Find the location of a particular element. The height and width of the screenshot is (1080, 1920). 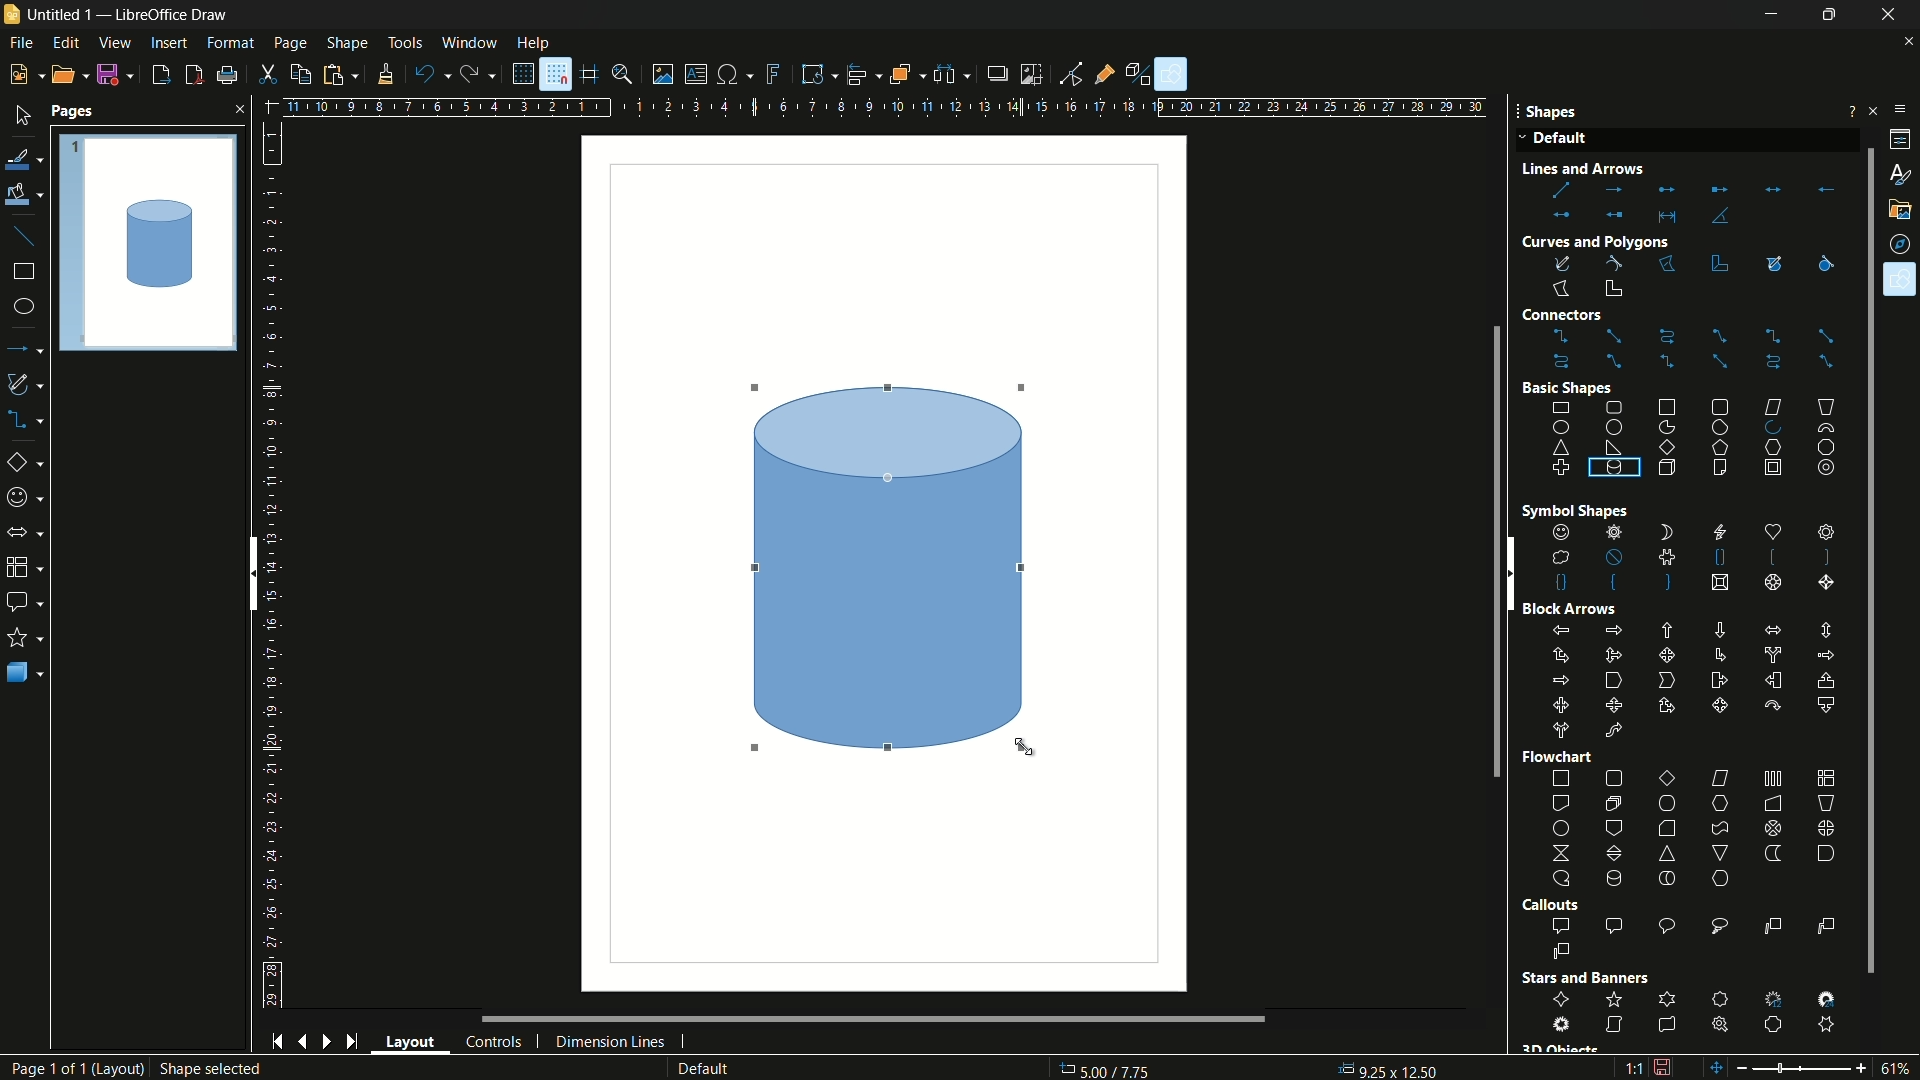

properties is located at coordinates (1900, 140).